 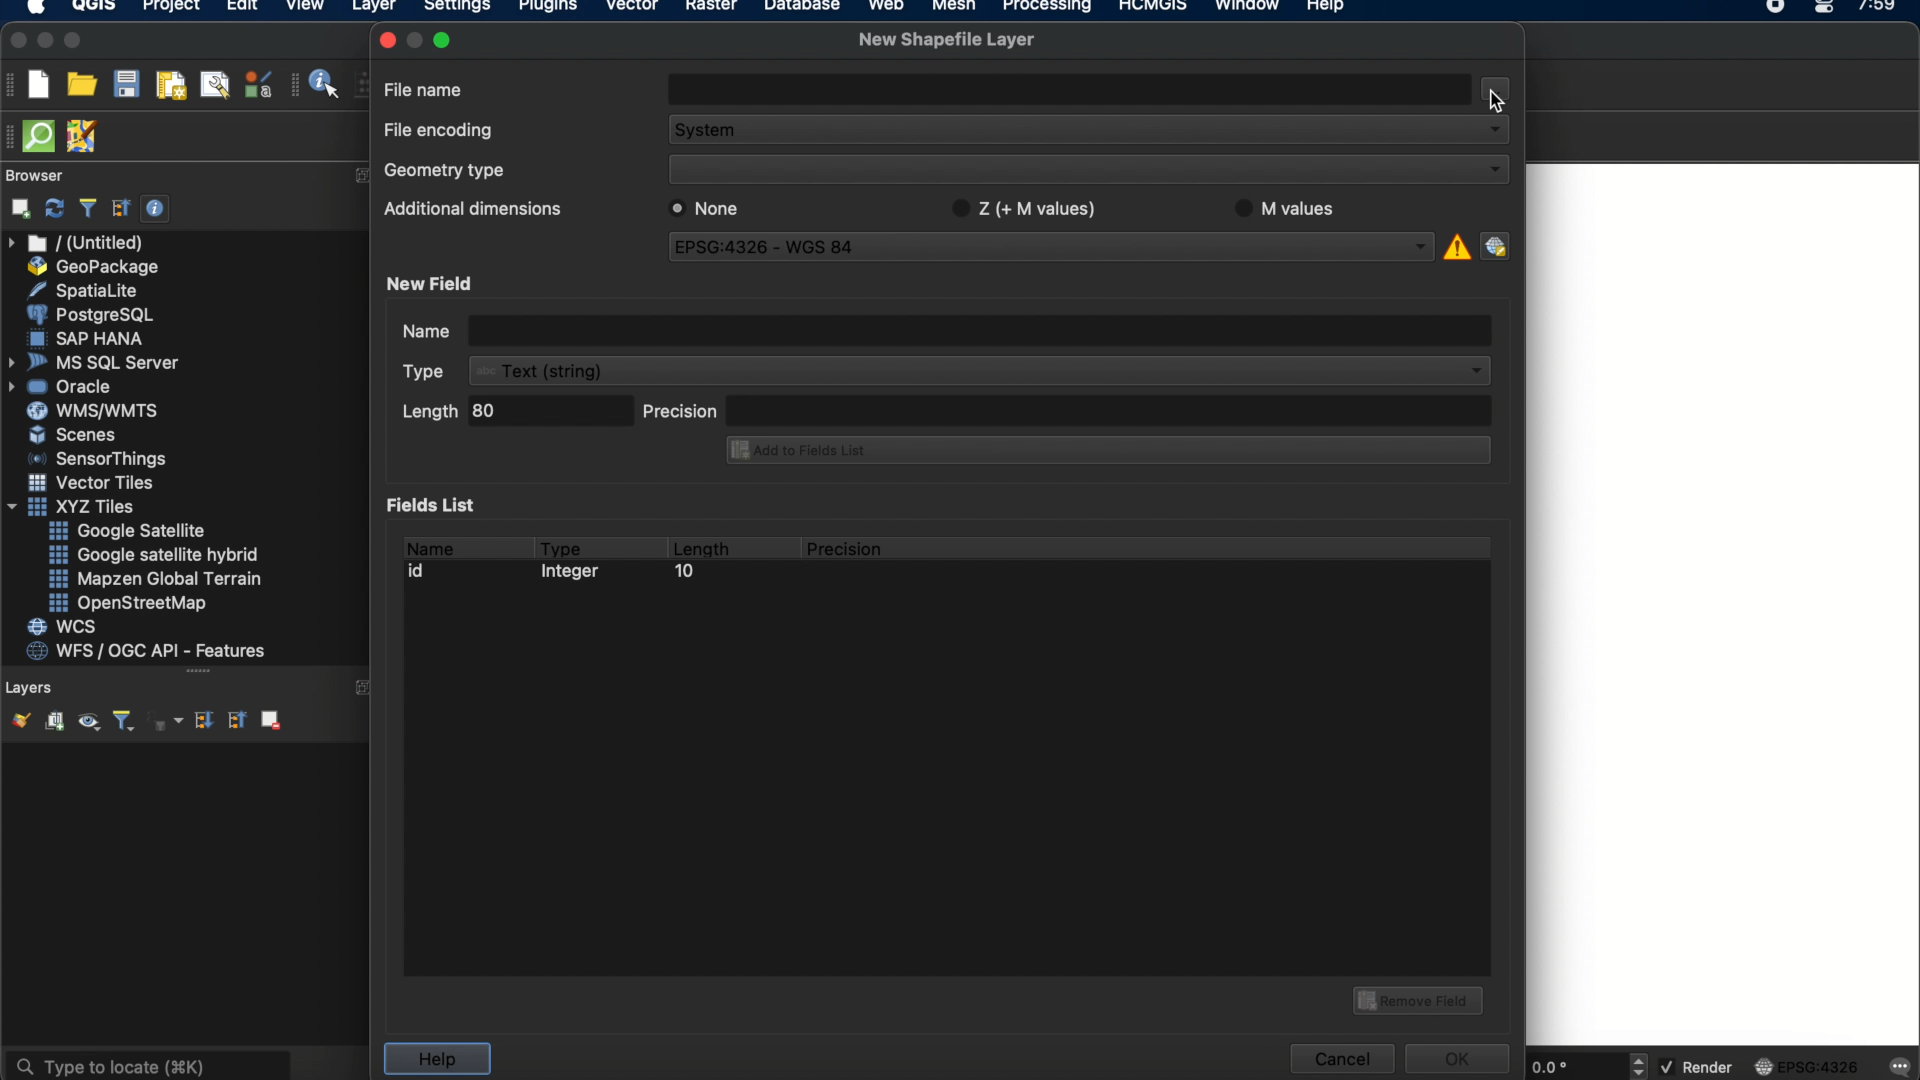 I want to click on M values, so click(x=1286, y=206).